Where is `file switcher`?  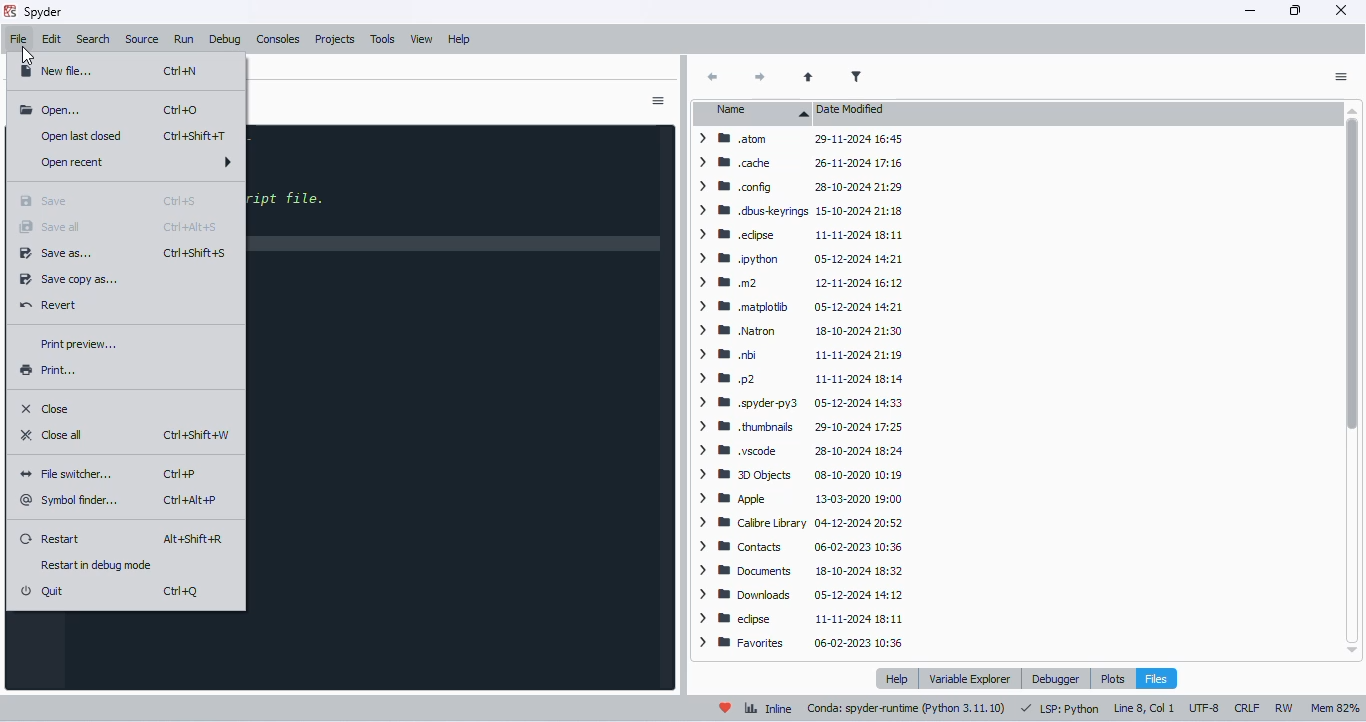
file switcher is located at coordinates (67, 473).